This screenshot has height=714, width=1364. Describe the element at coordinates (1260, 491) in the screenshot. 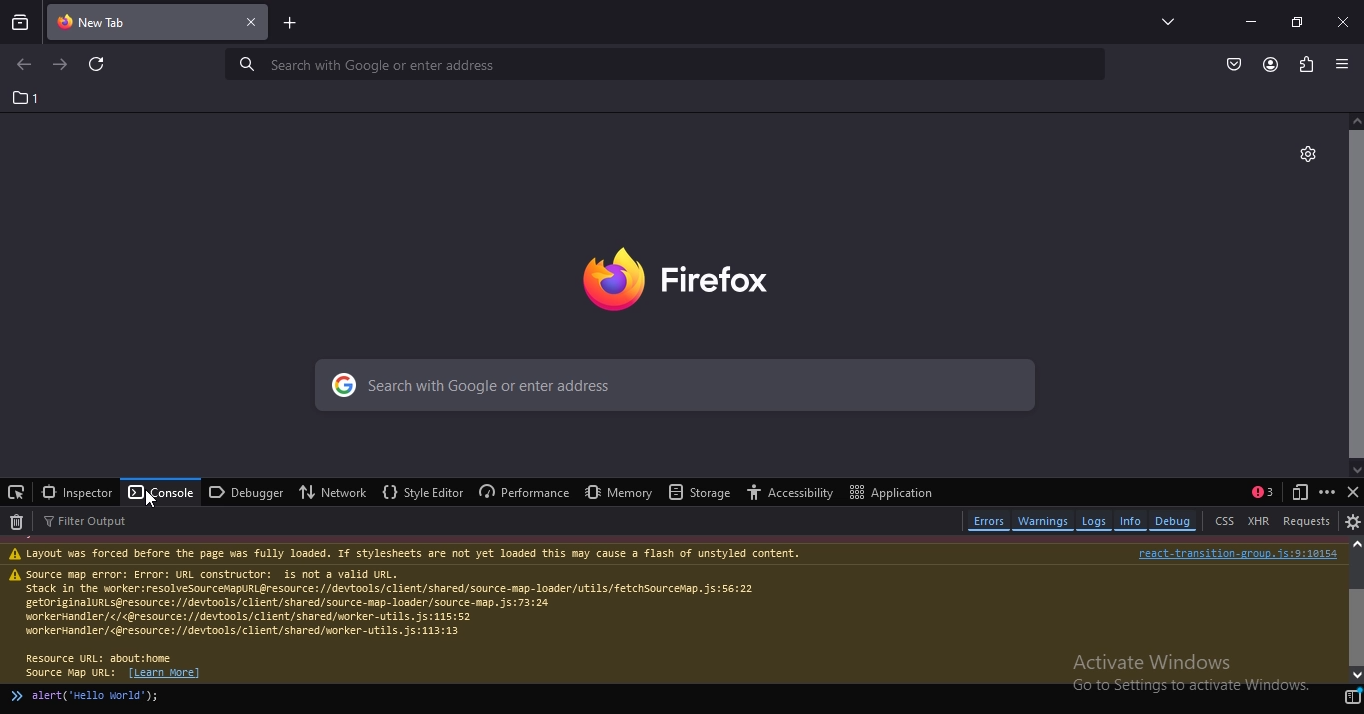

I see `show split console` at that location.